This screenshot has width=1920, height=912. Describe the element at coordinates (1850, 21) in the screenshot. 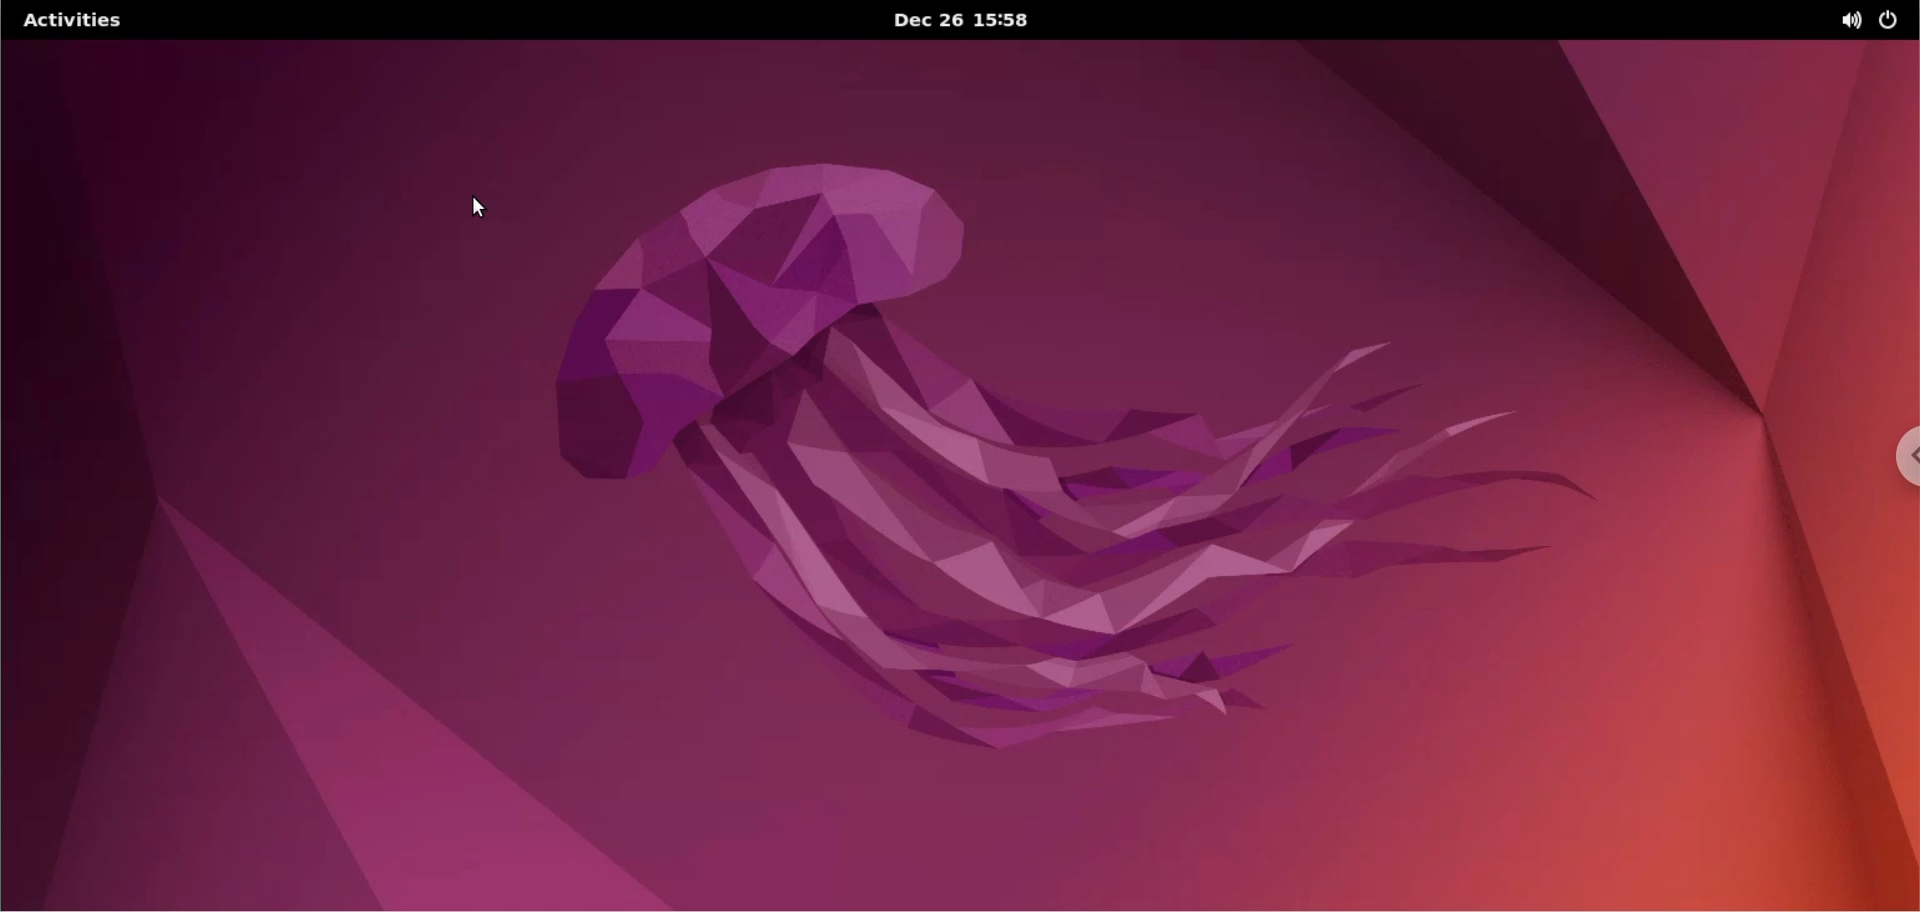

I see `sound options` at that location.